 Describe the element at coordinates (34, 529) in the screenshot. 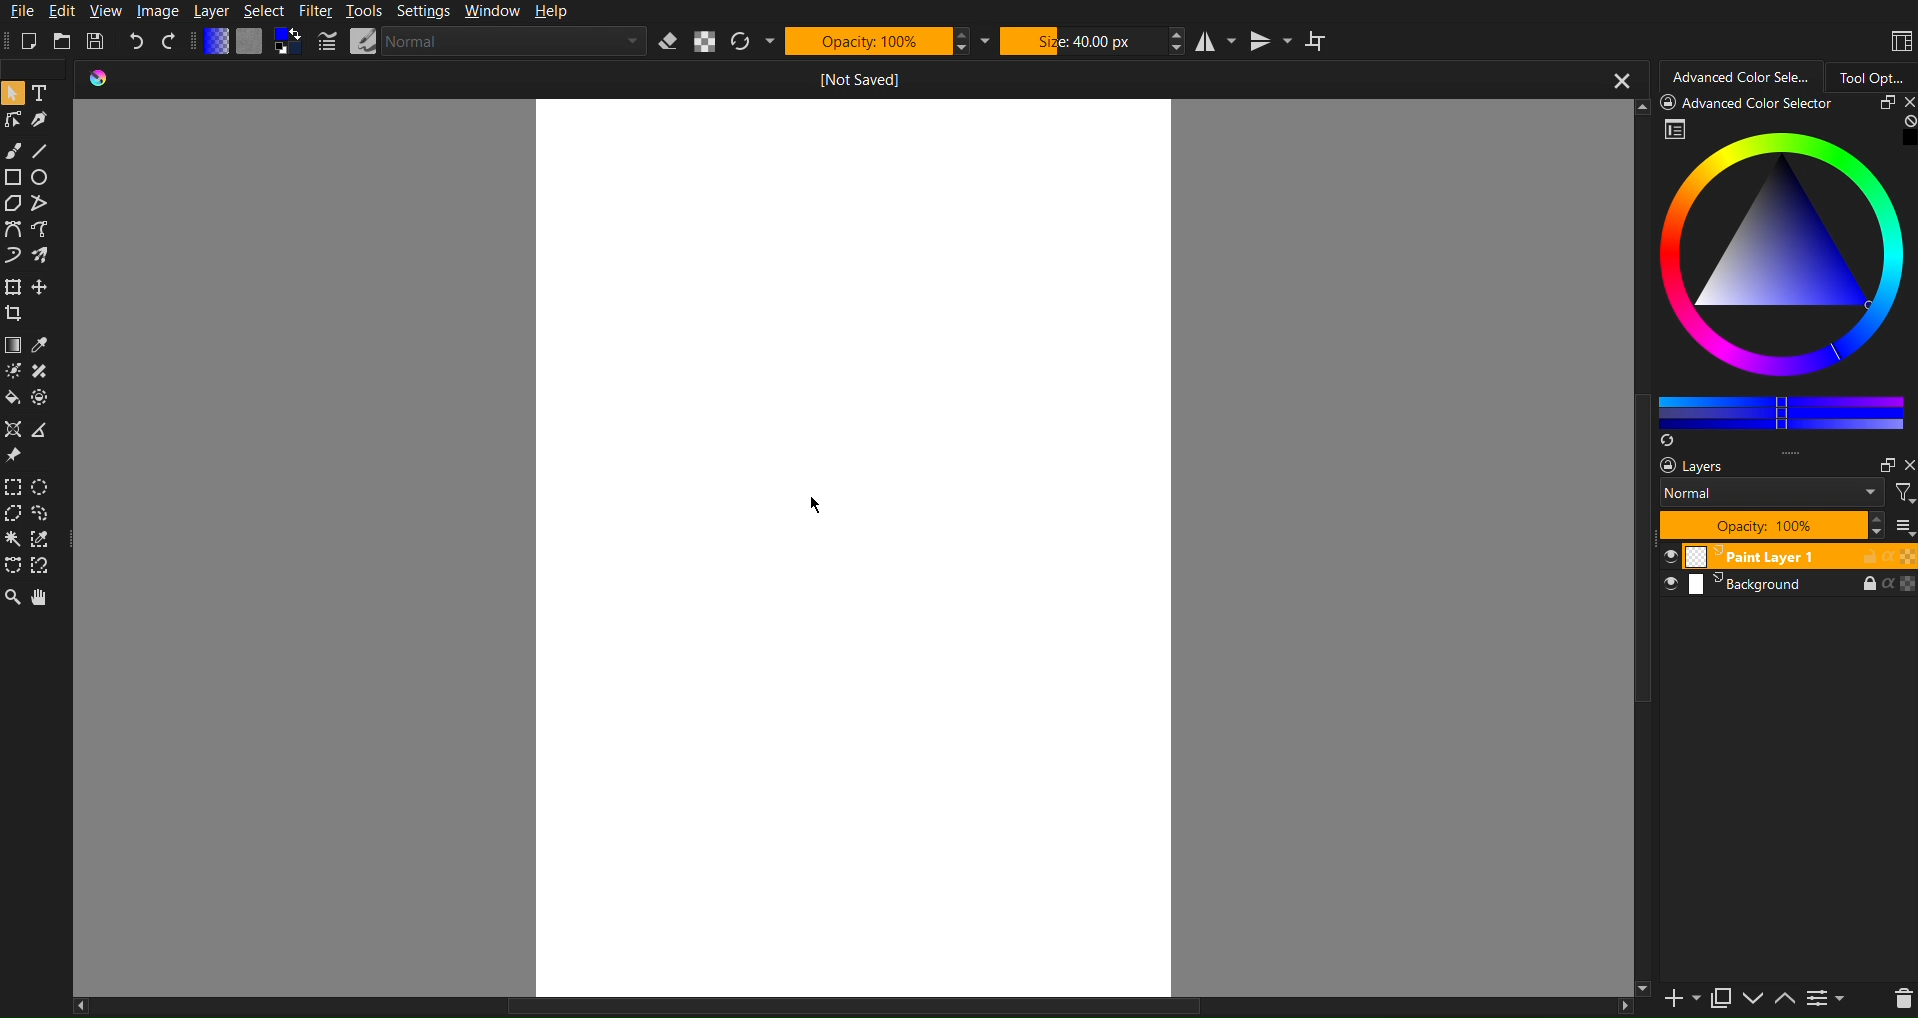

I see `Selection Tools` at that location.